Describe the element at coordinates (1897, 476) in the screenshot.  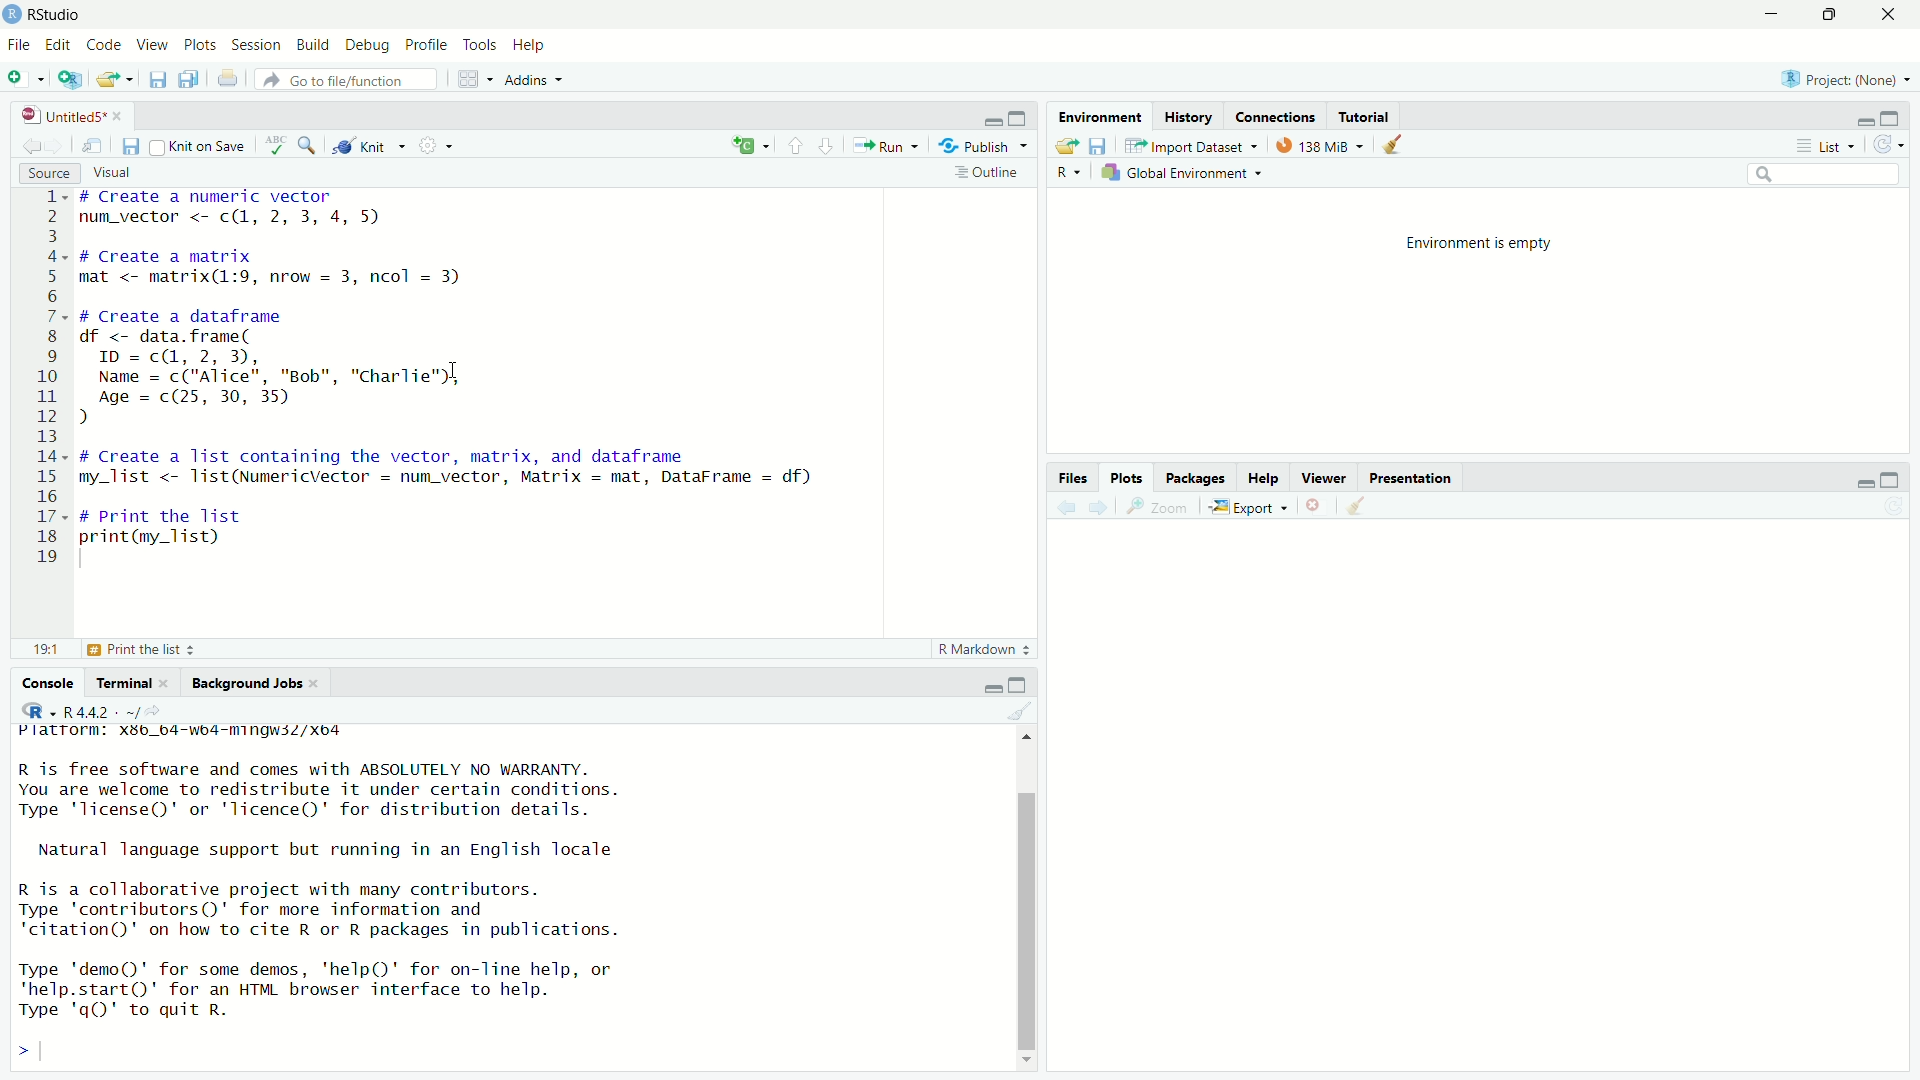
I see `maximise` at that location.